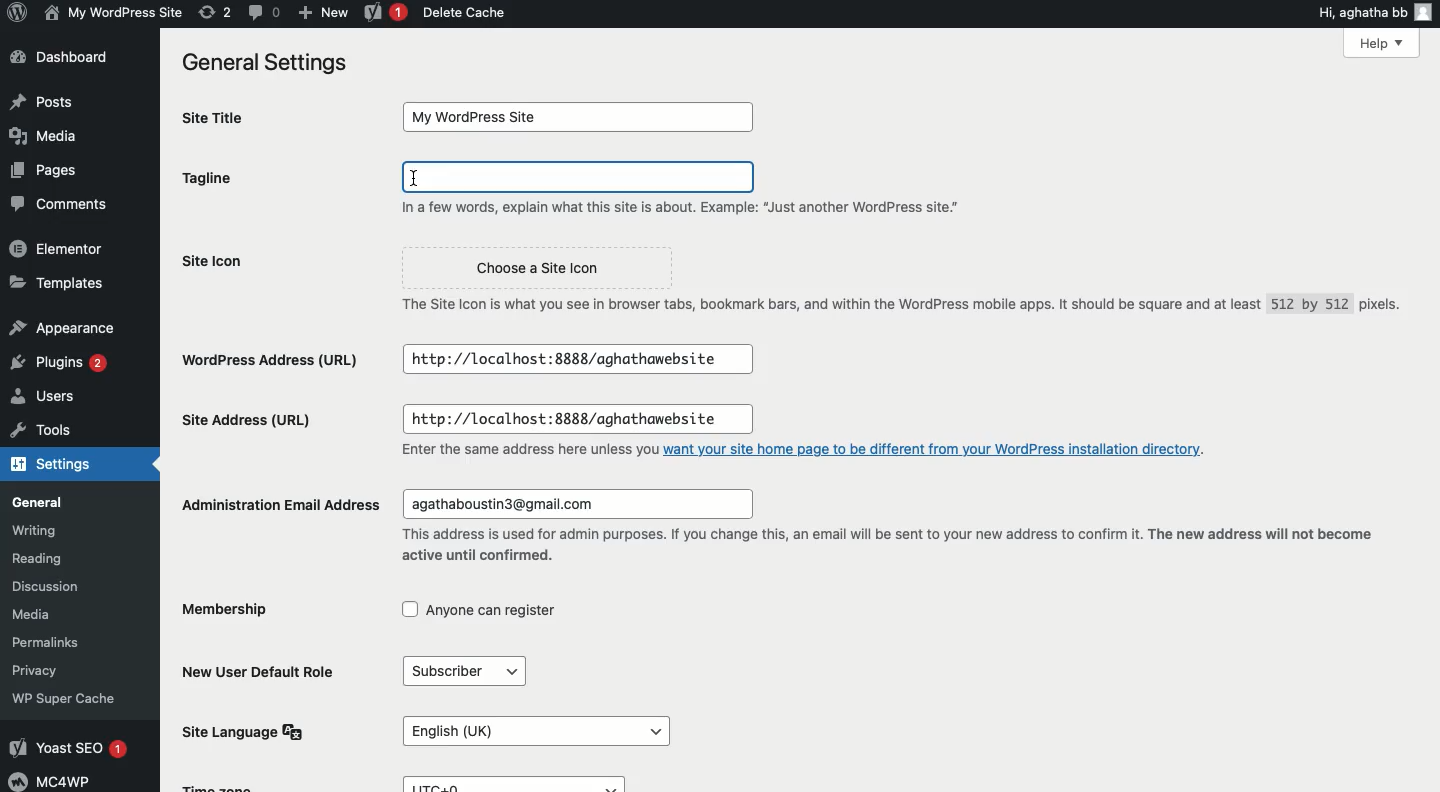 The image size is (1440, 792). Describe the element at coordinates (241, 731) in the screenshot. I see `Site language` at that location.